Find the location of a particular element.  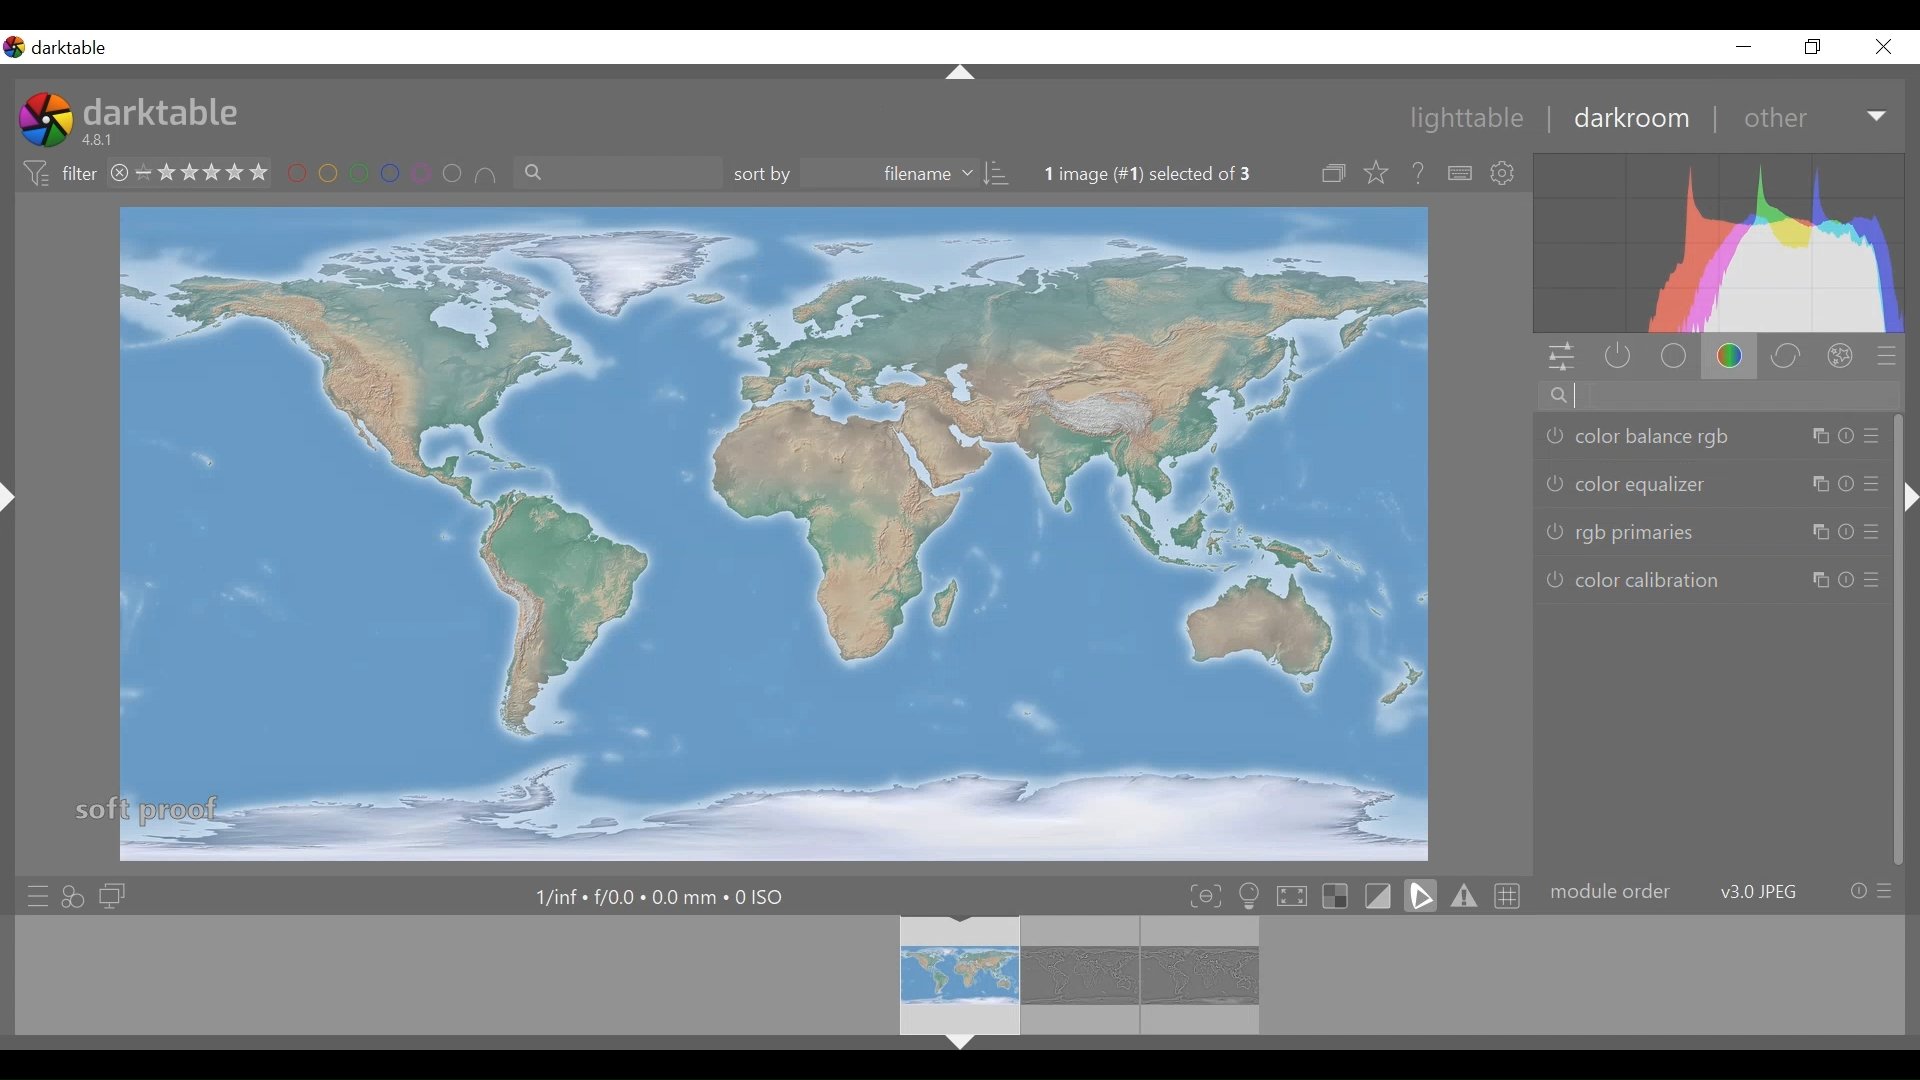

rgb primaries is located at coordinates (1717, 532).